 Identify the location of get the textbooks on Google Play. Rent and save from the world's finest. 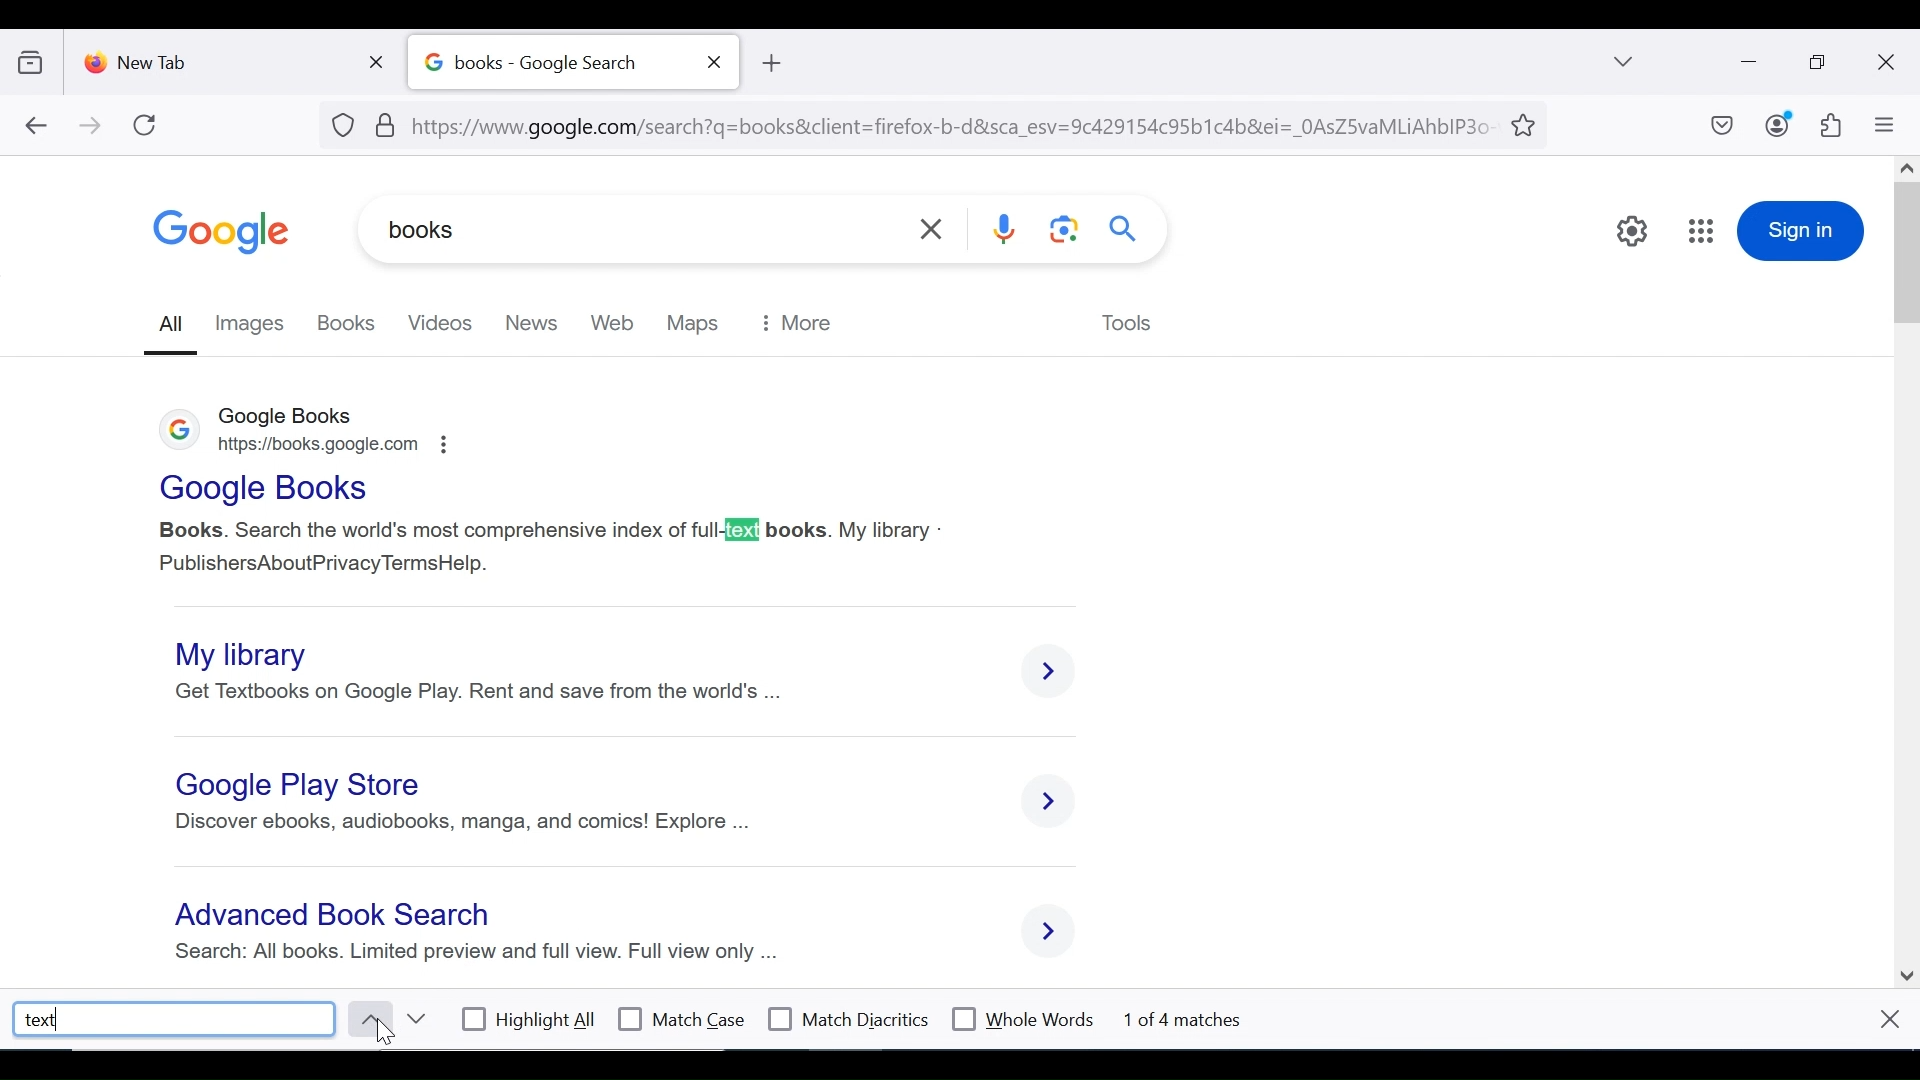
(486, 692).